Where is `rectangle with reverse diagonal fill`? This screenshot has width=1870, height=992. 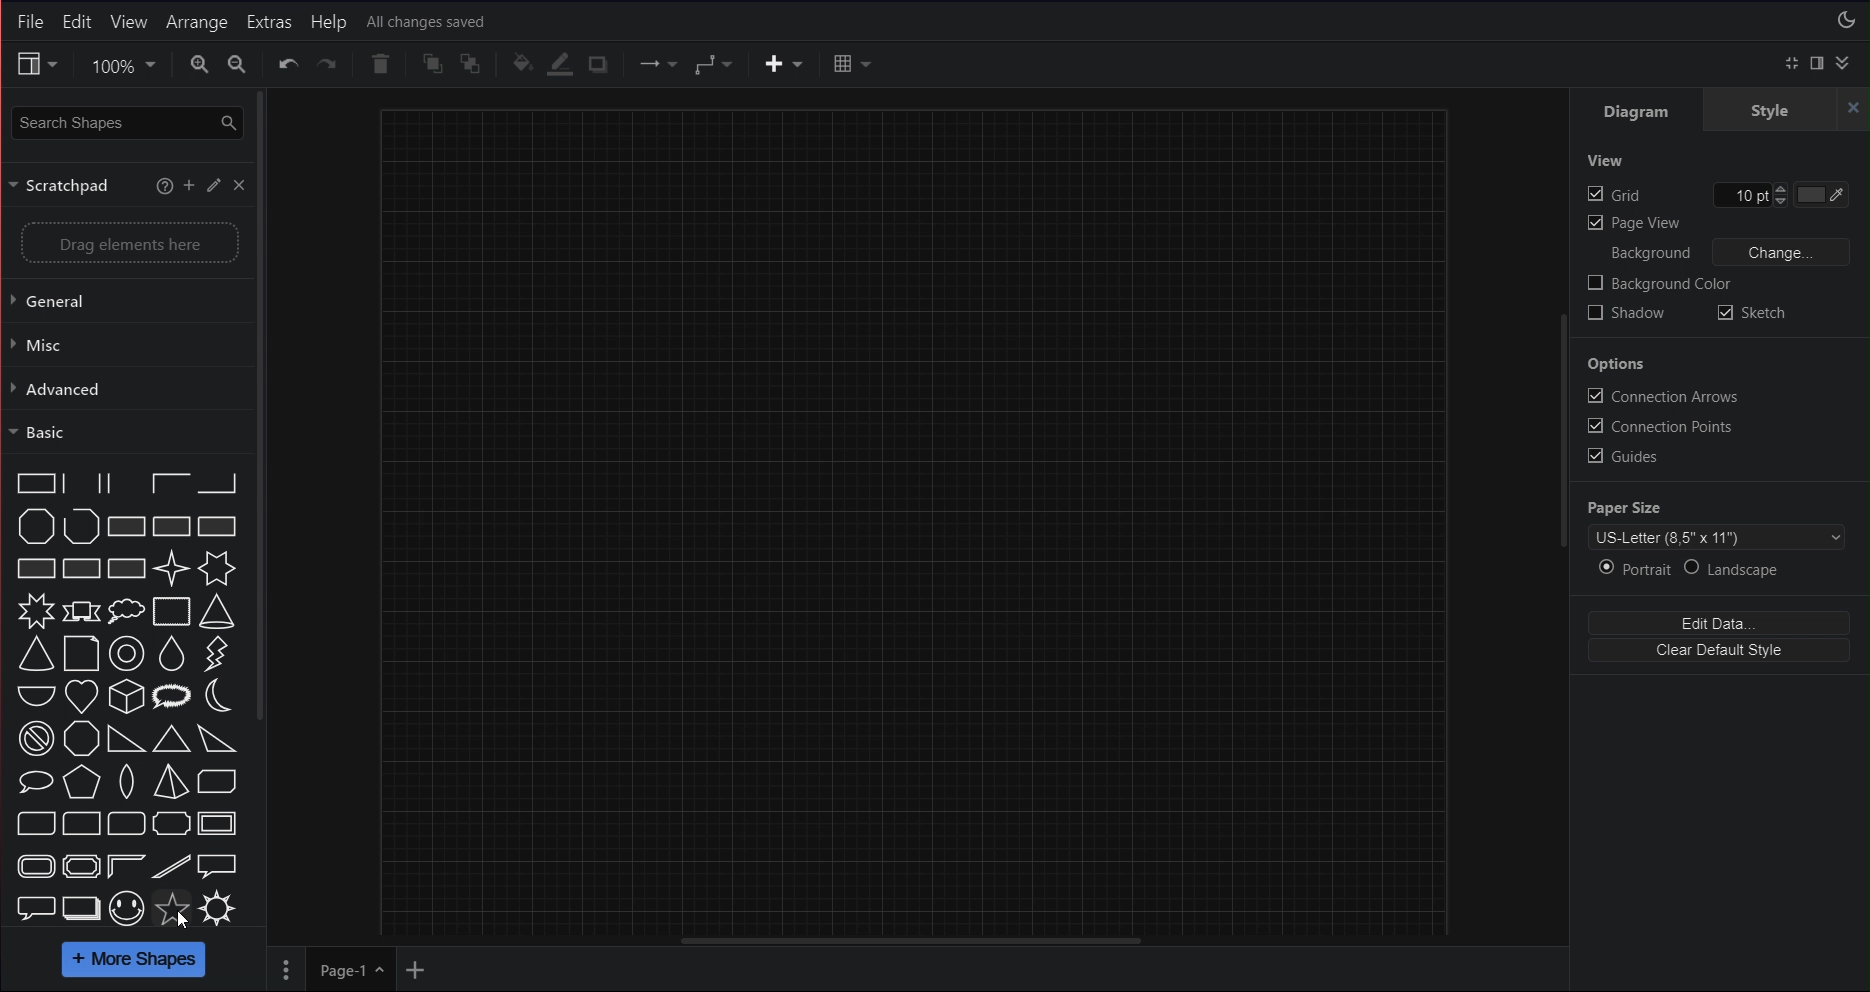 rectangle with reverse diagonal fill is located at coordinates (172, 526).